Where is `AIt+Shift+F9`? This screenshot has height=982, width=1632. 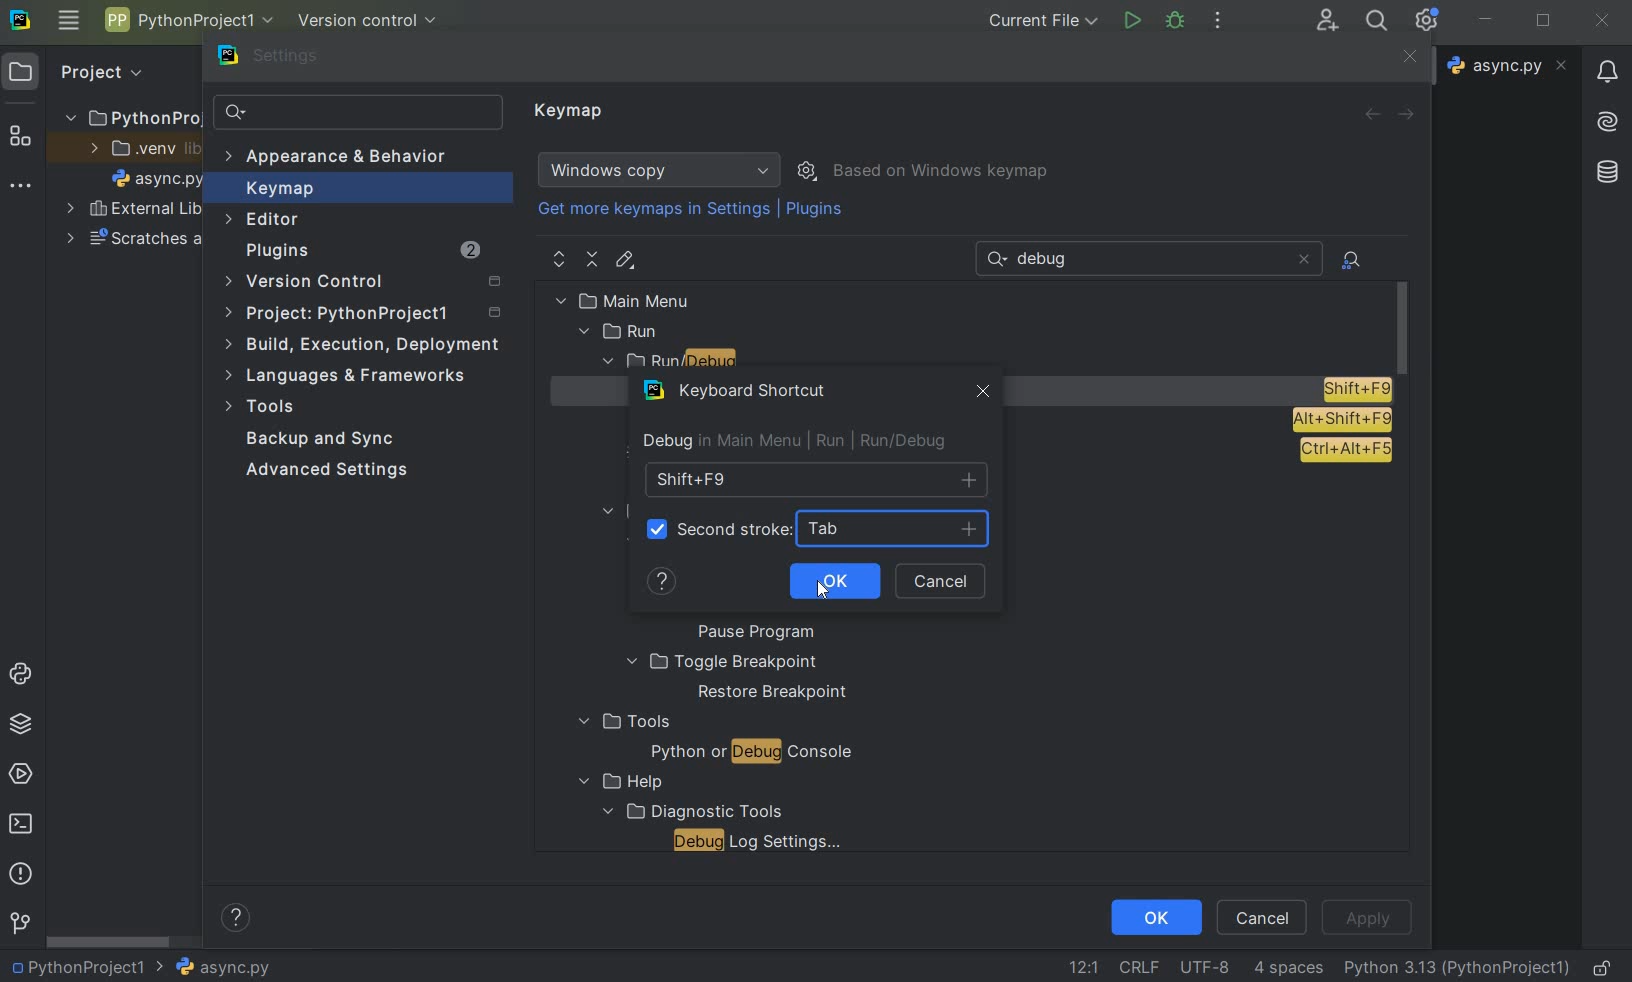
AIt+Shift+F9 is located at coordinates (1342, 420).